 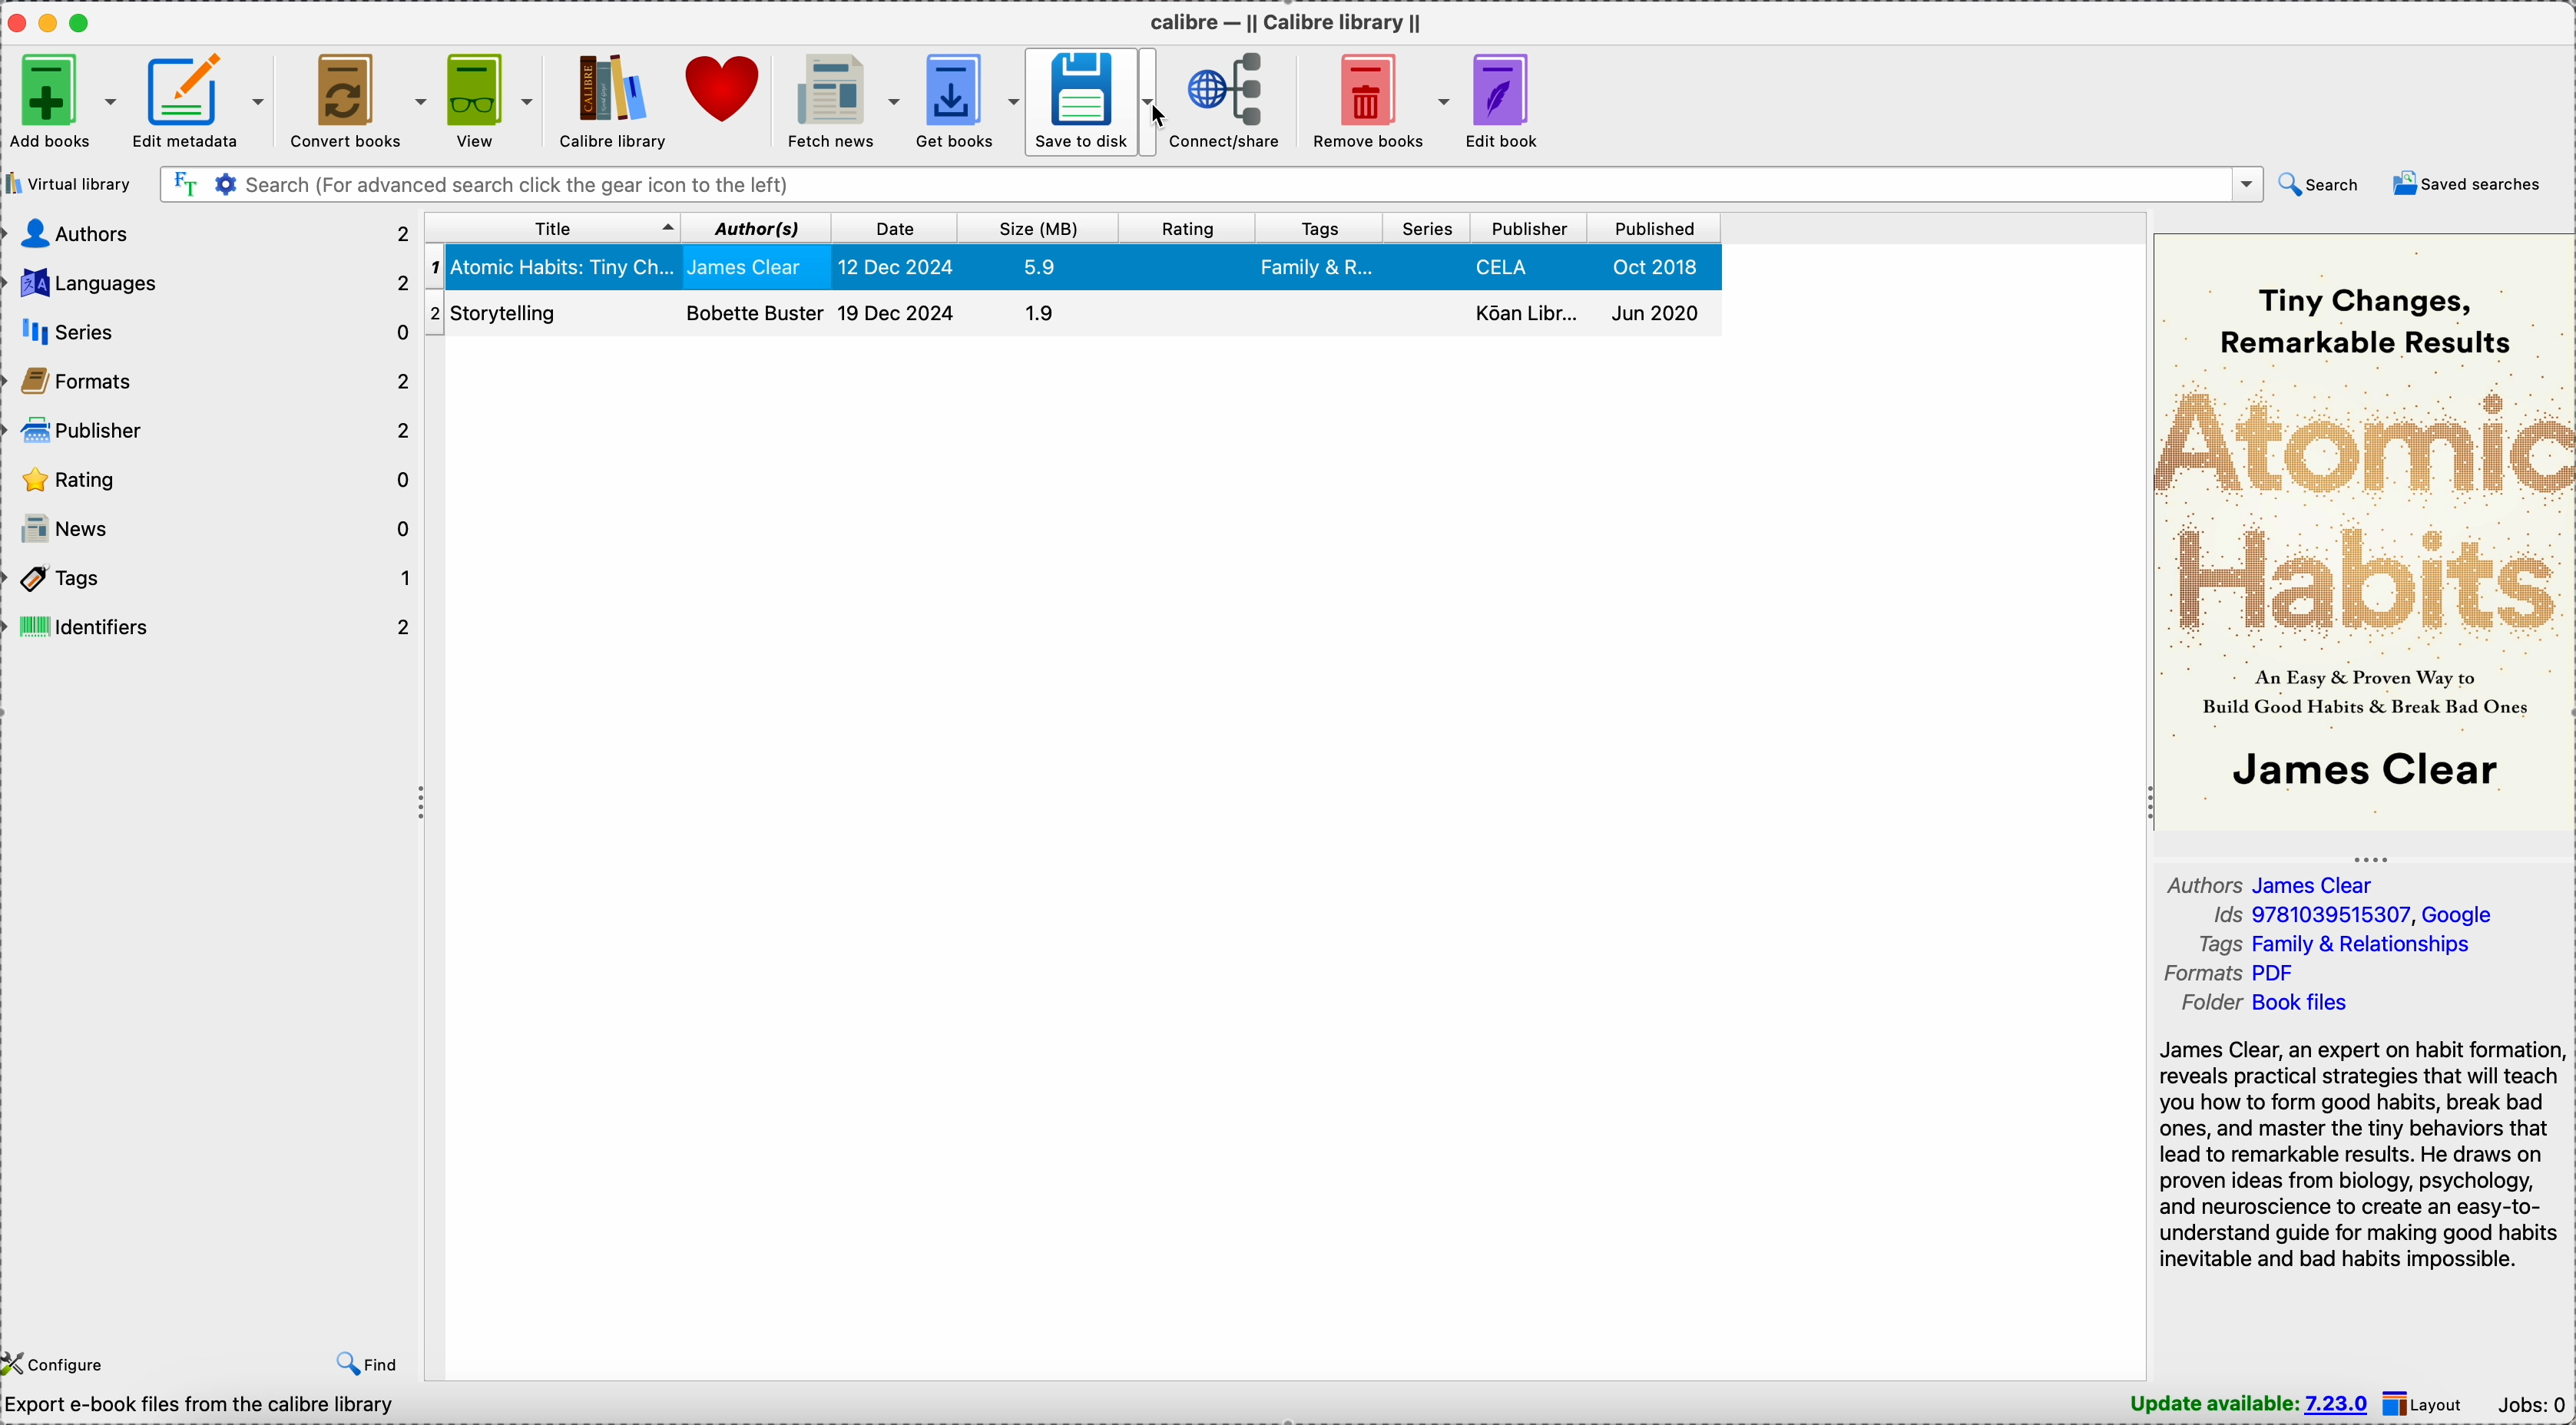 I want to click on news, so click(x=213, y=530).